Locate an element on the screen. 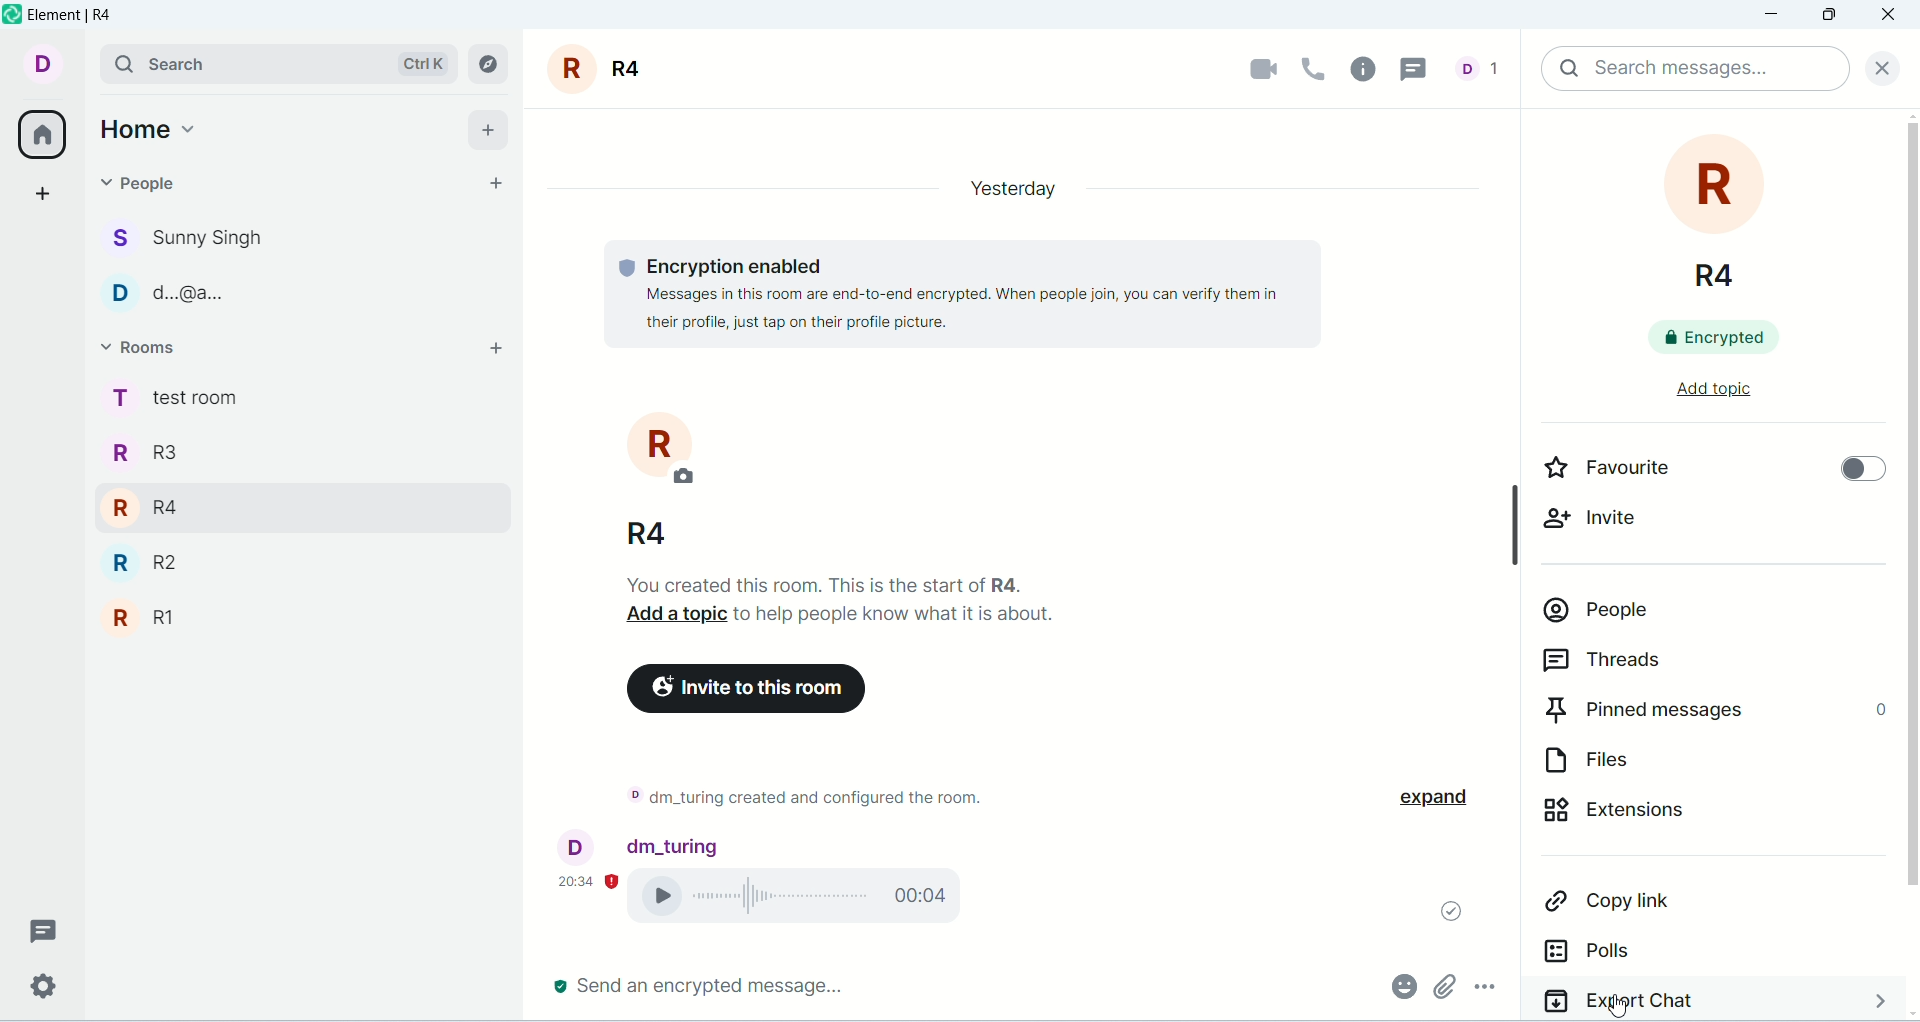 The image size is (1920, 1022). logo is located at coordinates (12, 14).